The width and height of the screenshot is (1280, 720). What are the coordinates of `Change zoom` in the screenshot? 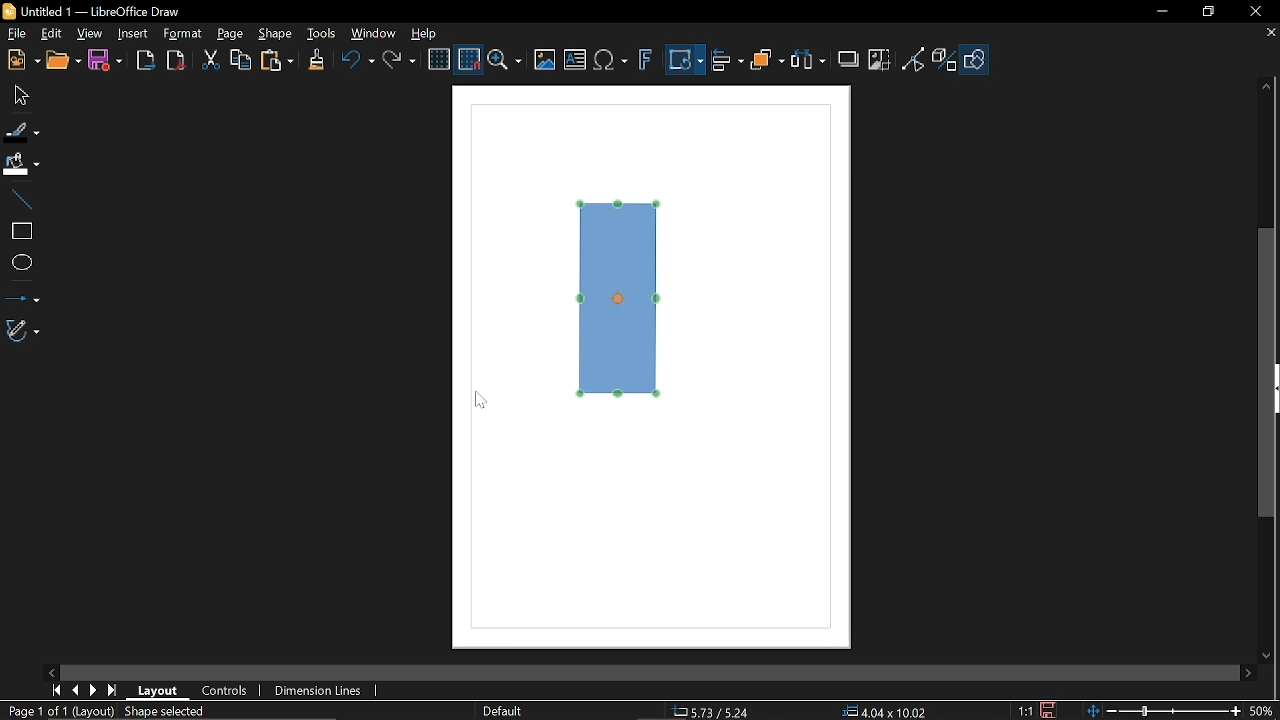 It's located at (1166, 712).